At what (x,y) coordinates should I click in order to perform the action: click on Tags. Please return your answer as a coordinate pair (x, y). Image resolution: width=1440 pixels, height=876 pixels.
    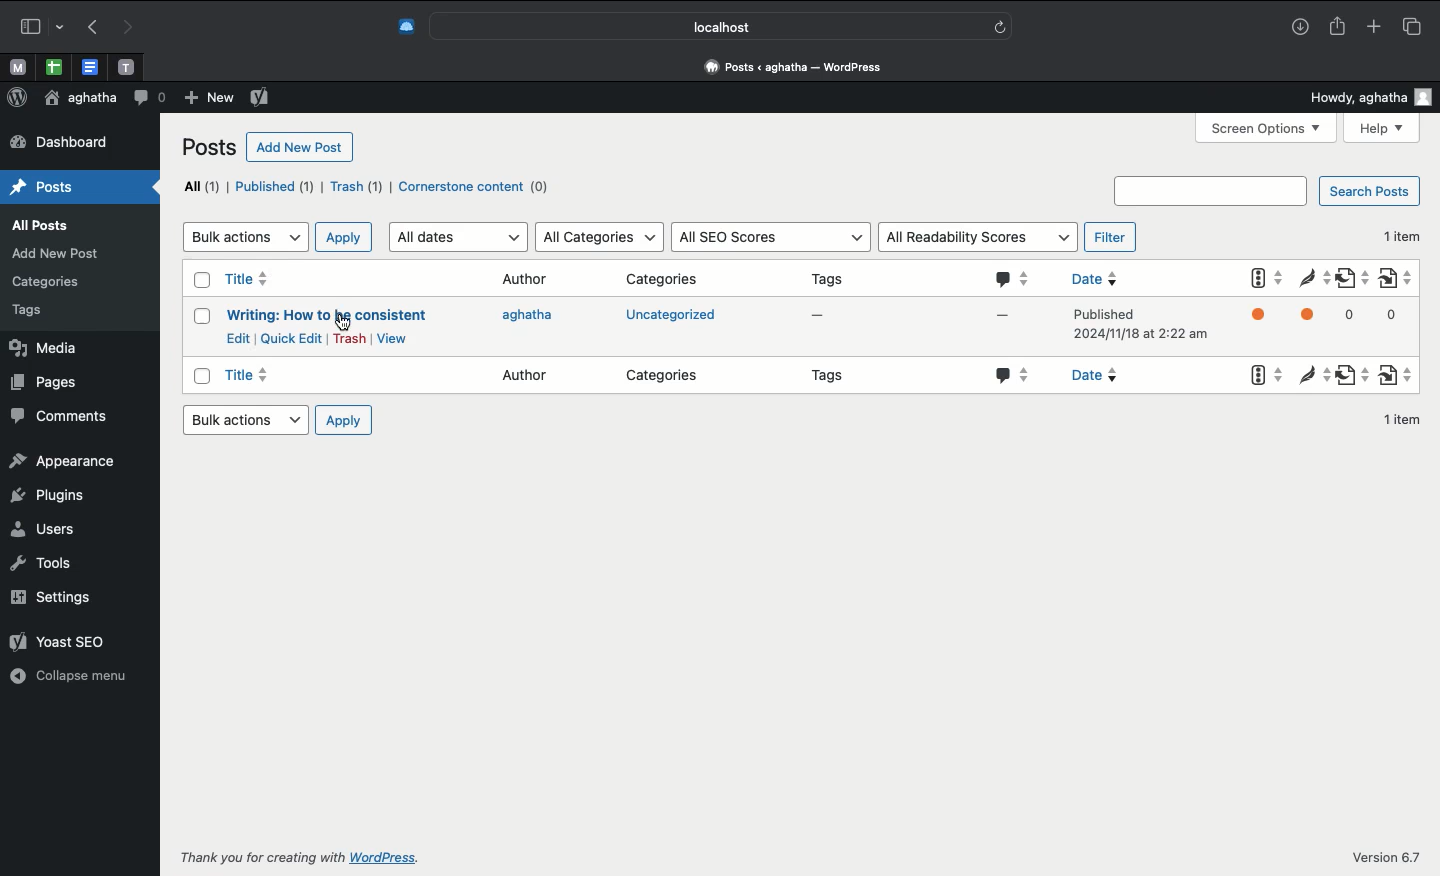
    Looking at the image, I should click on (825, 376).